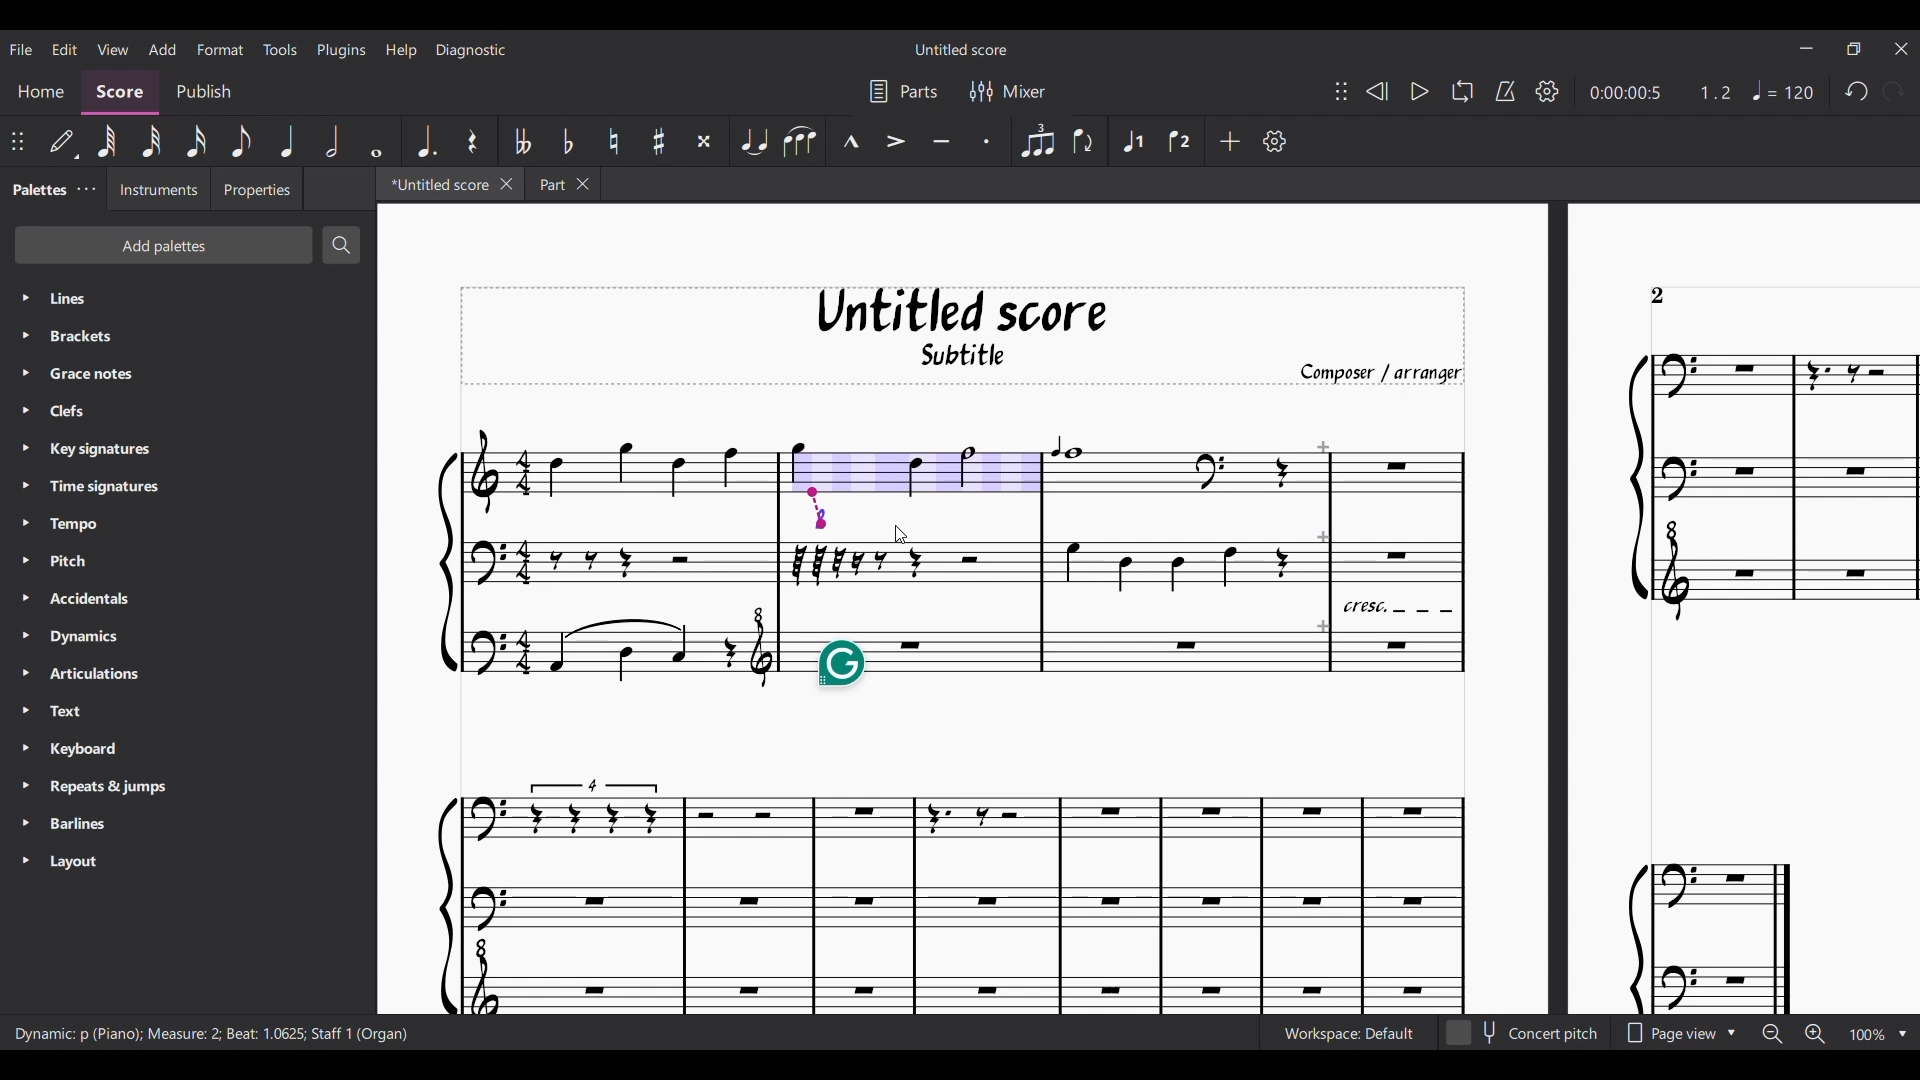  I want to click on Palettes, current tab, so click(38, 188).